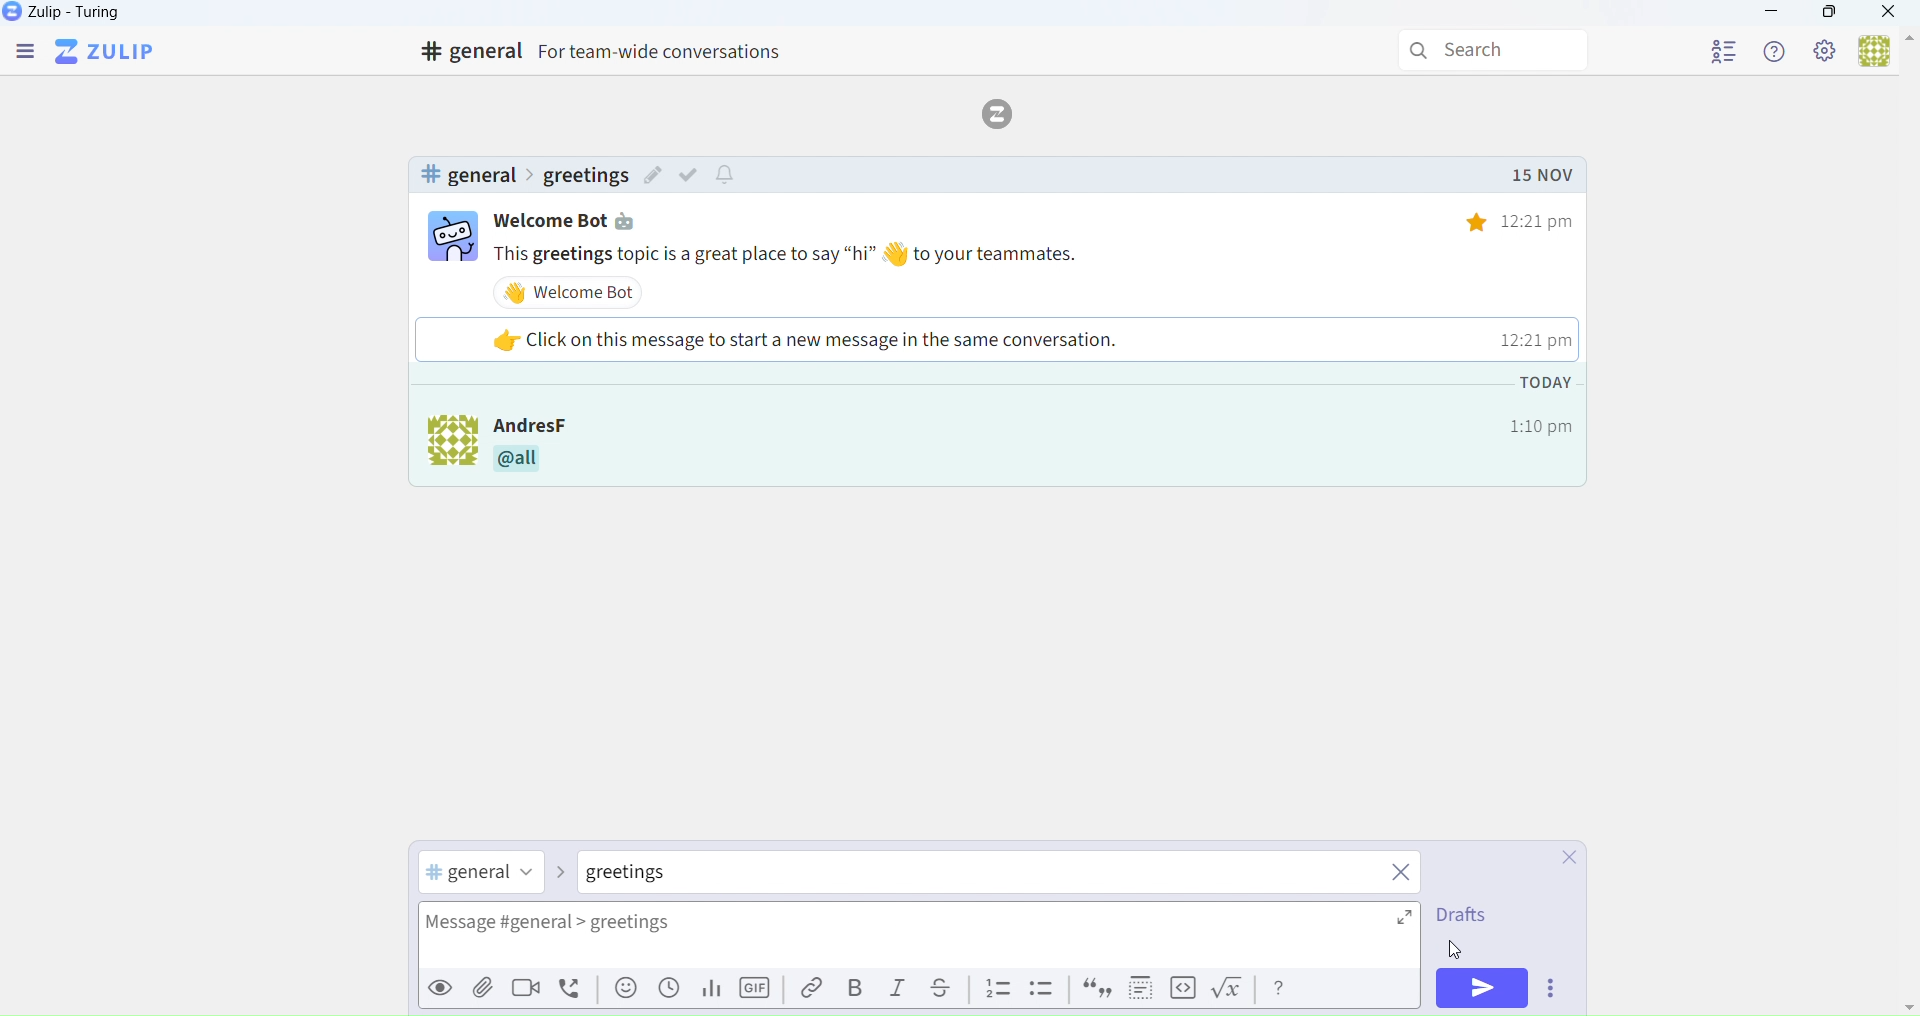  What do you see at coordinates (453, 239) in the screenshot?
I see `image` at bounding box center [453, 239].